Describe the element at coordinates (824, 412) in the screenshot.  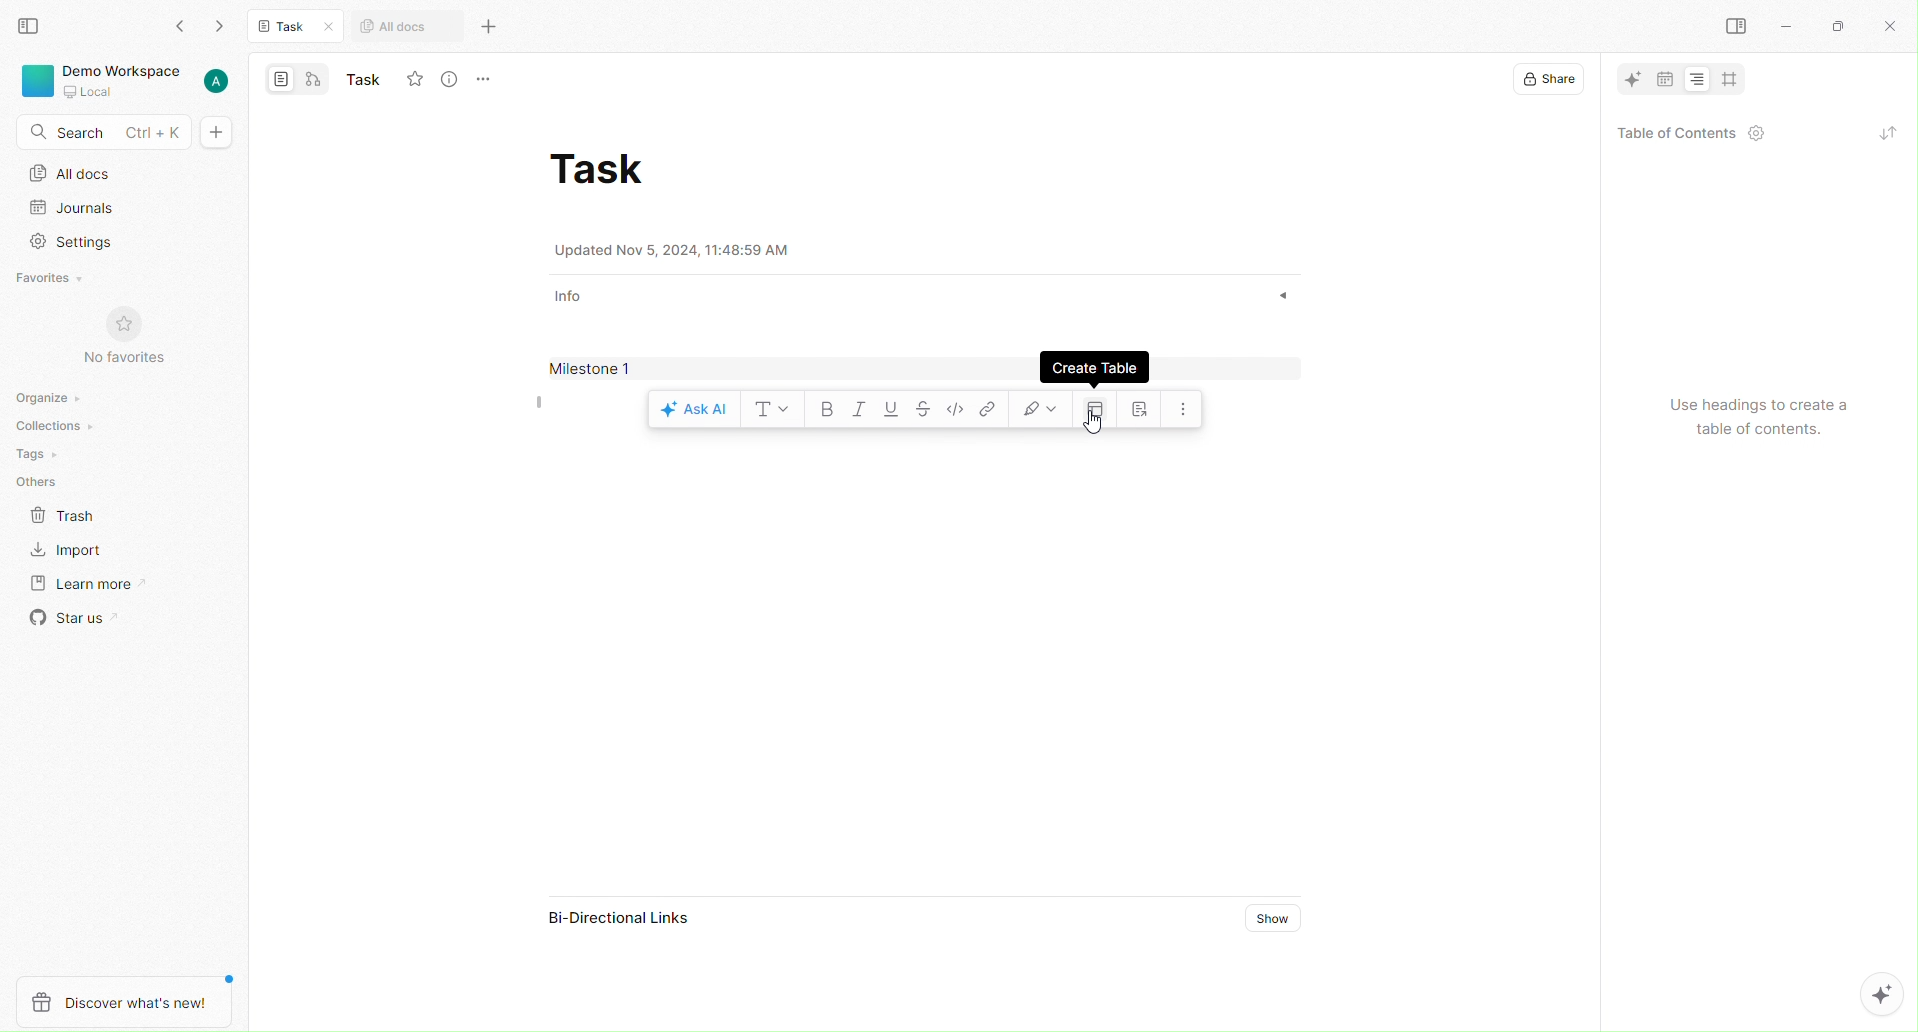
I see `Bold` at that location.